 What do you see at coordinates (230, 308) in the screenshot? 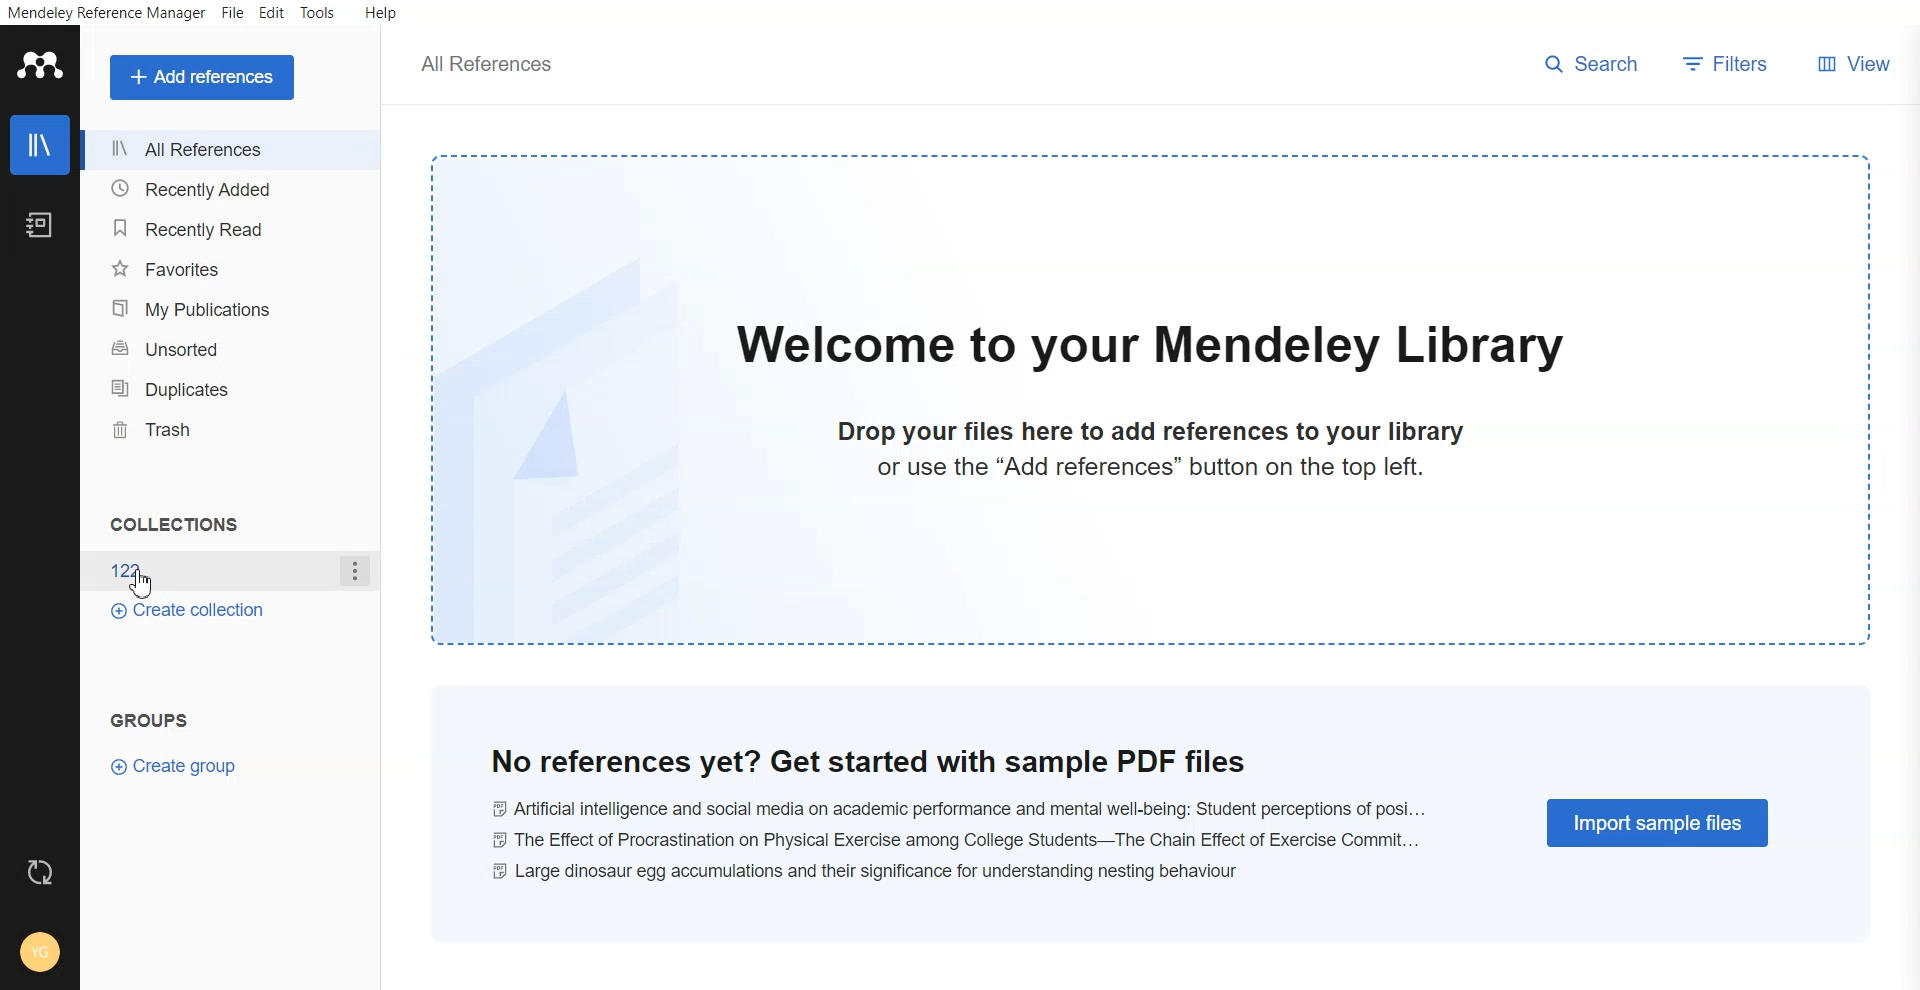
I see `My publications` at bounding box center [230, 308].